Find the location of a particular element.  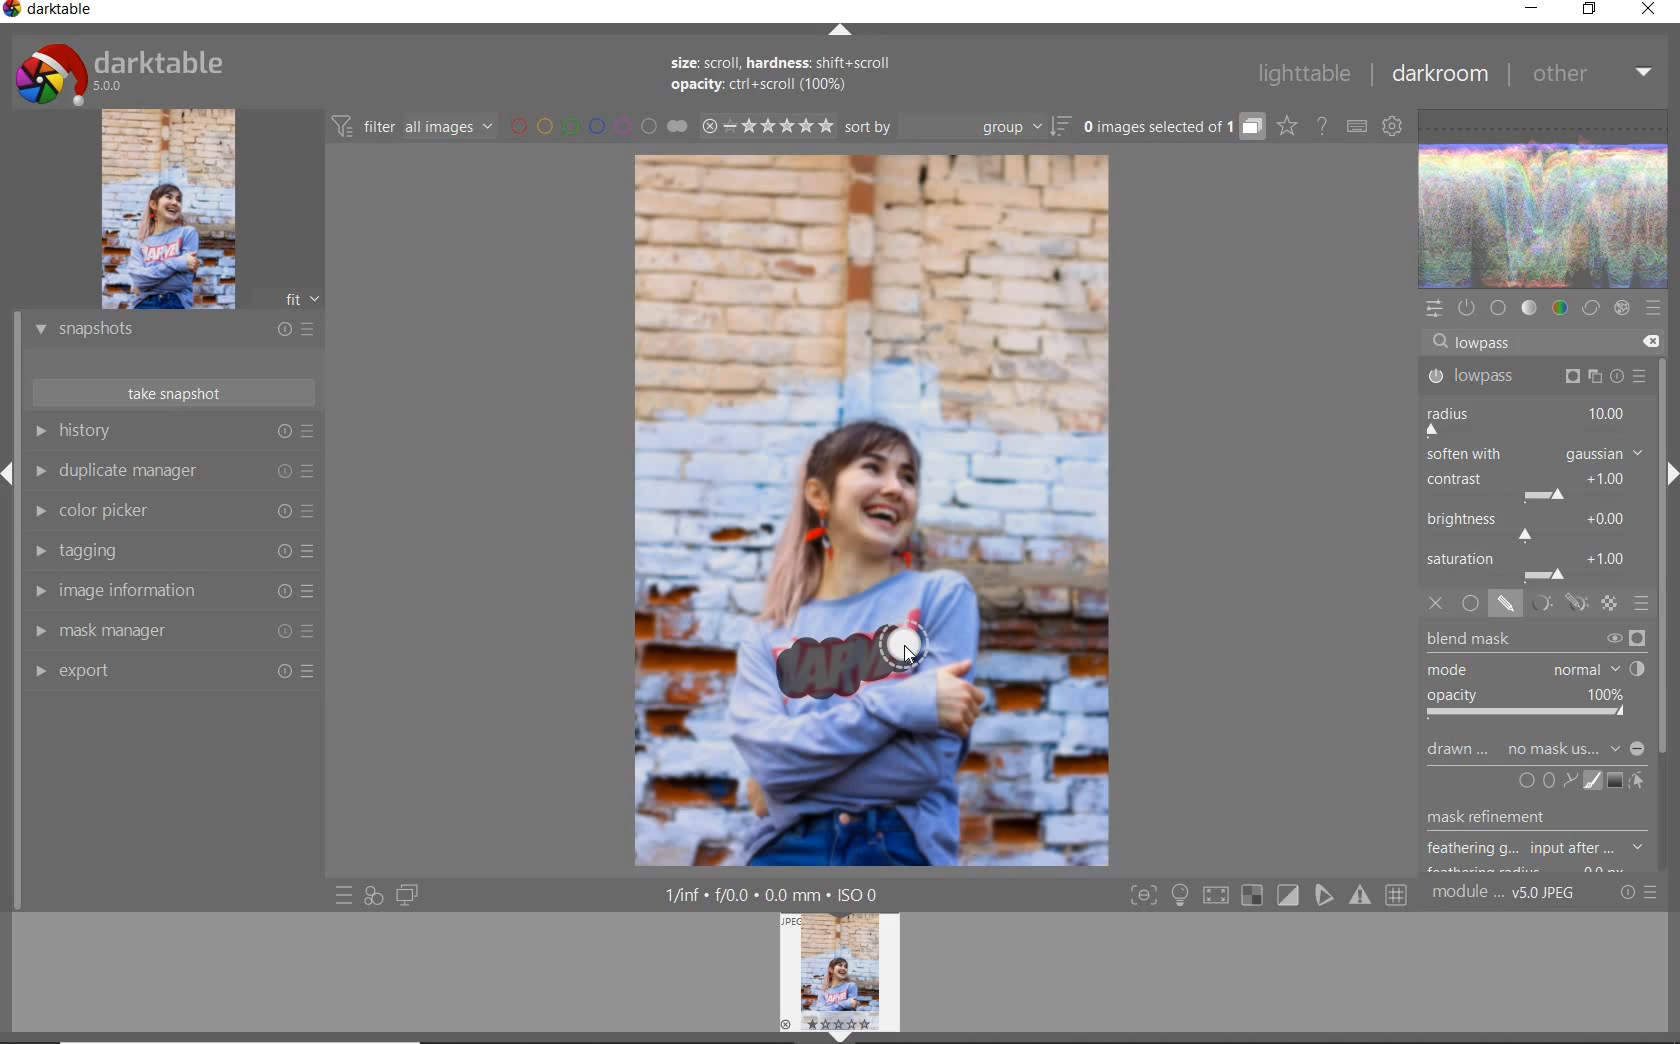

filter all images by module order is located at coordinates (414, 128).